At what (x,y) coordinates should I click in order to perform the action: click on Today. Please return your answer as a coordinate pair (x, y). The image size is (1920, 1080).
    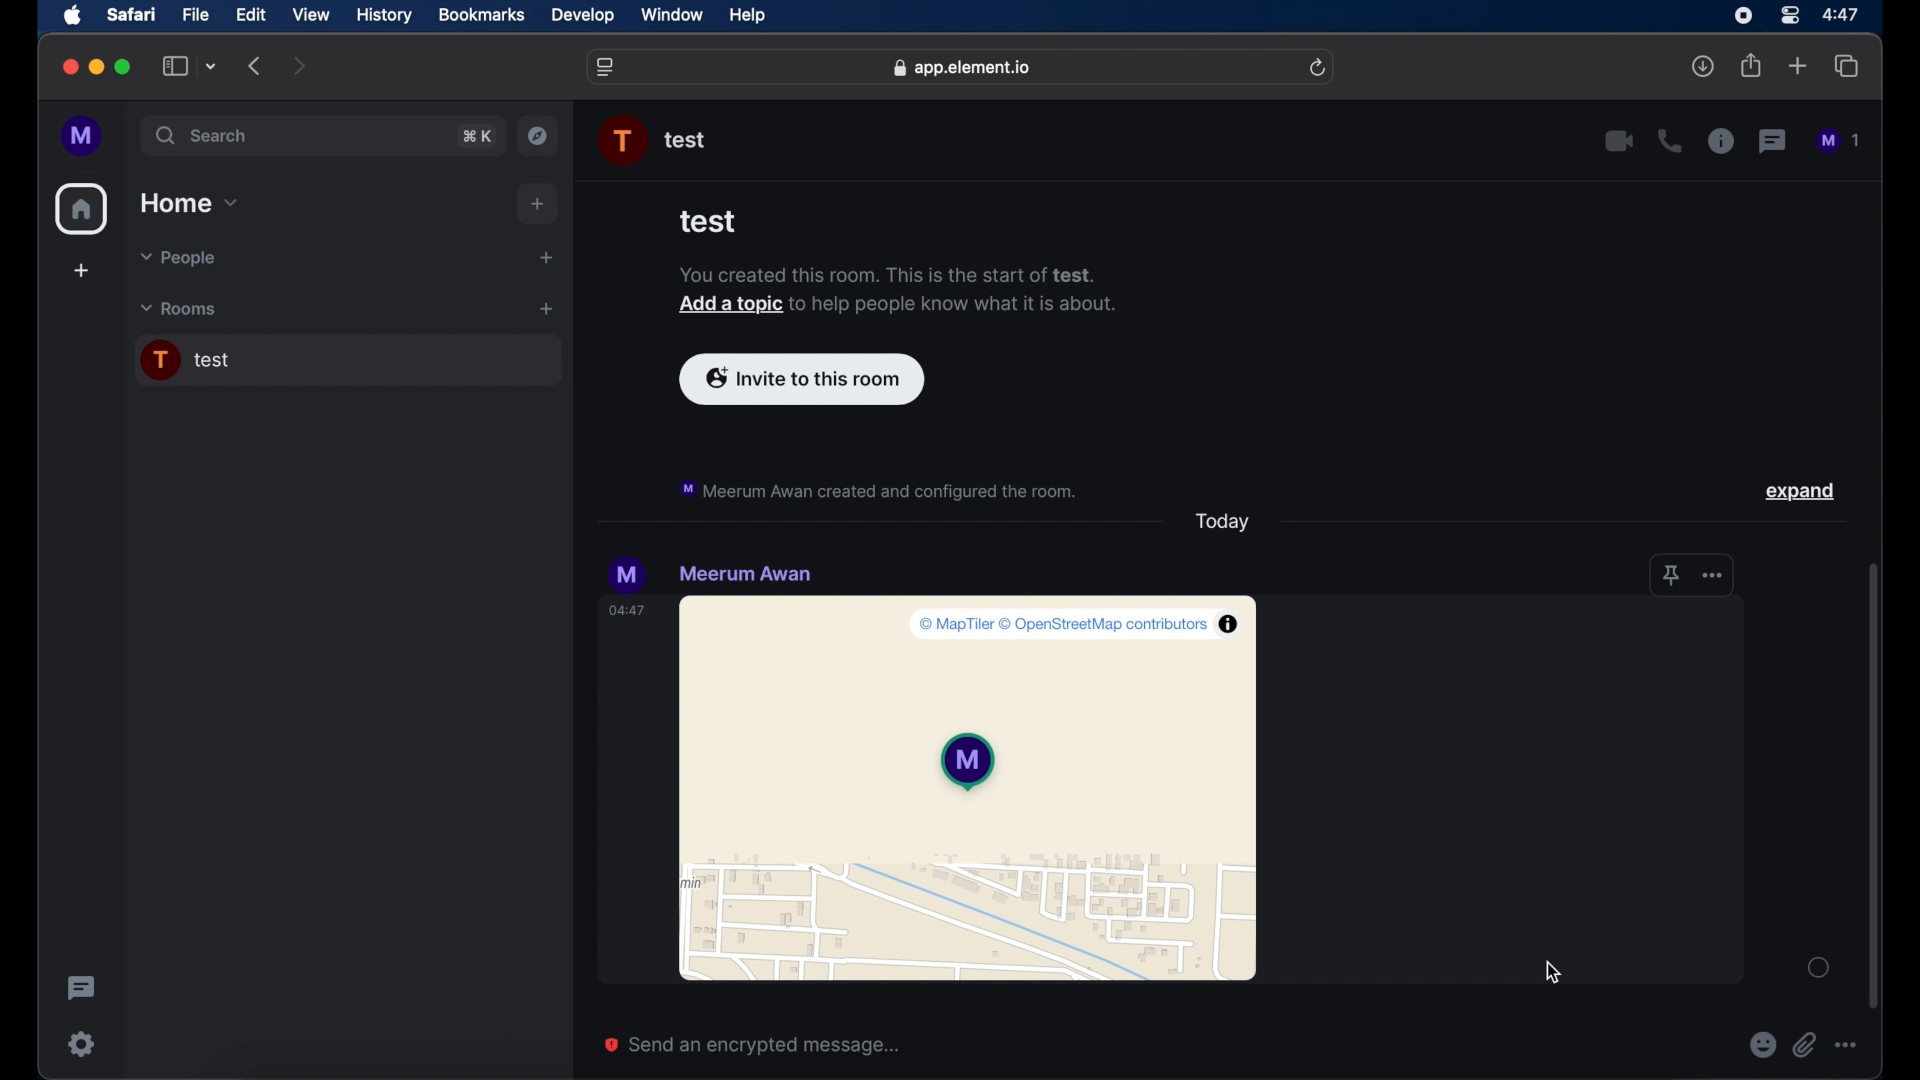
    Looking at the image, I should click on (1219, 524).